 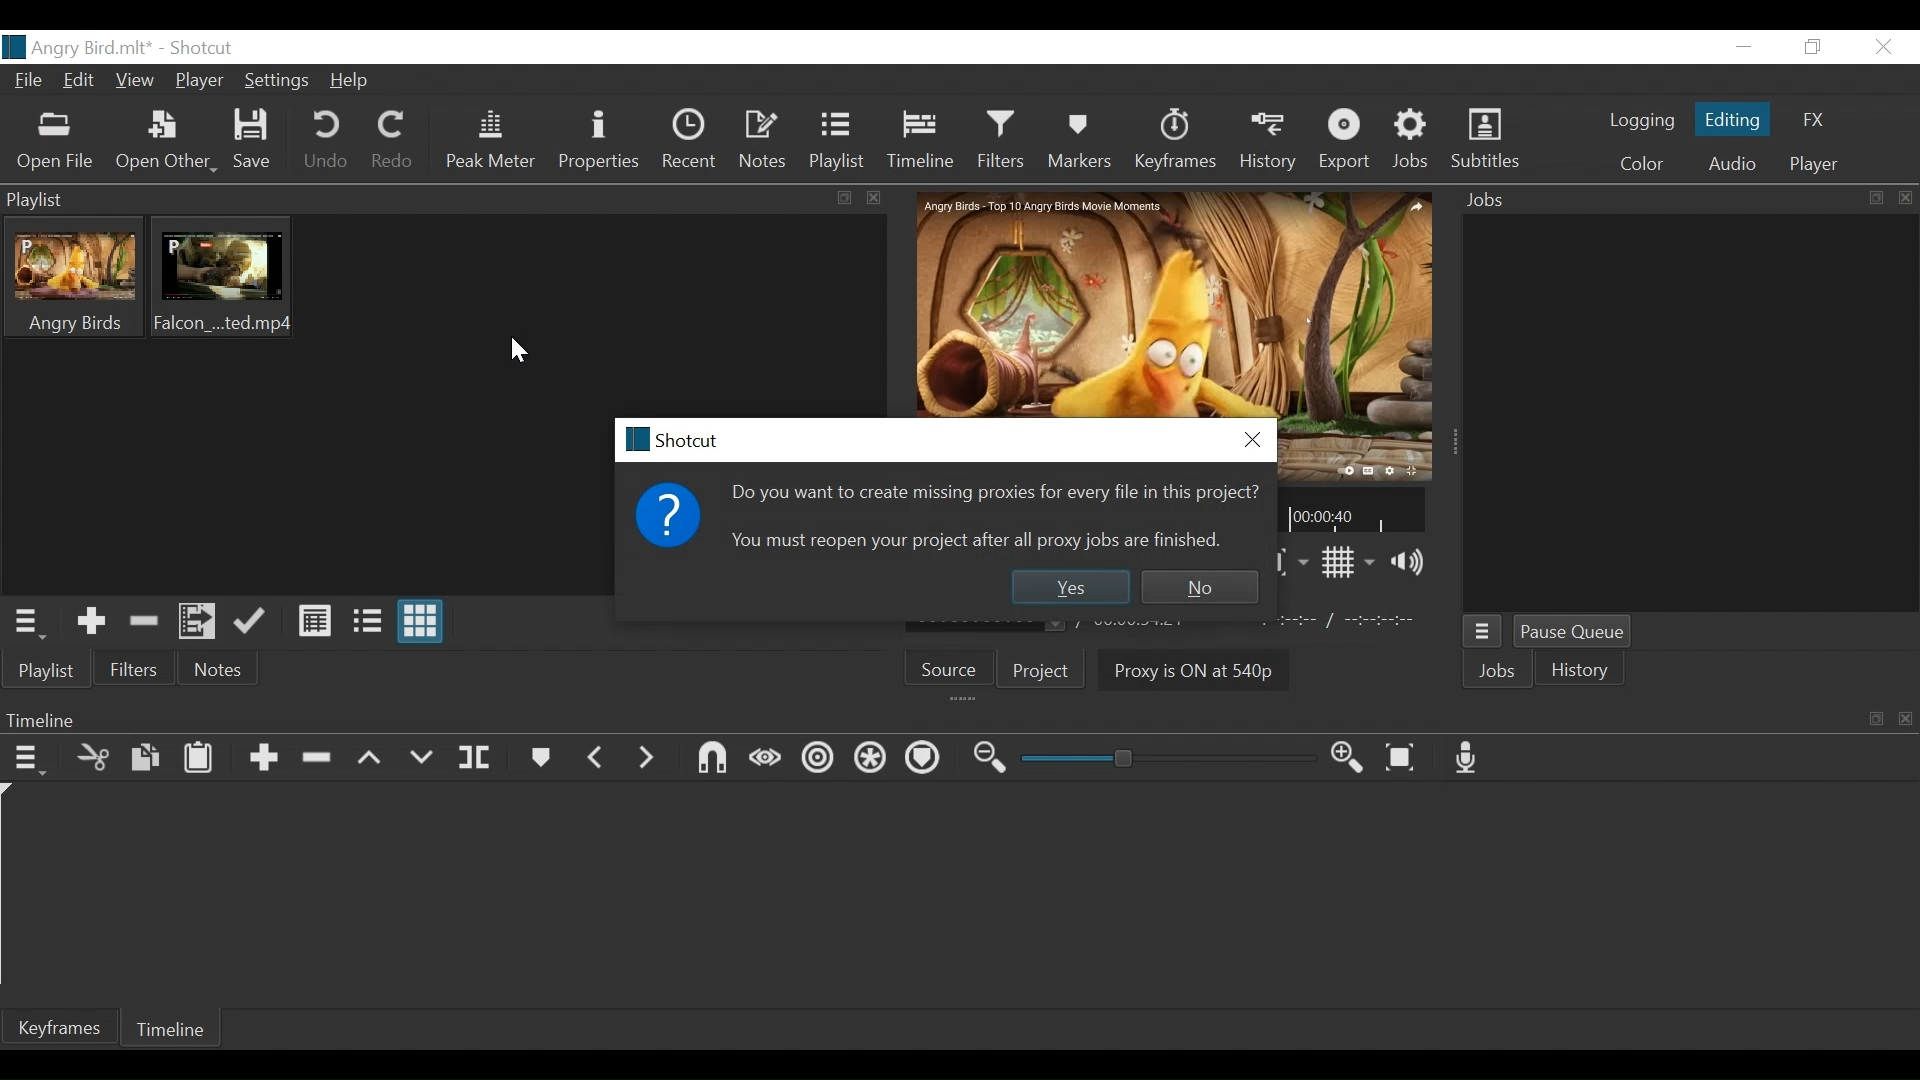 I want to click on Audio, so click(x=1735, y=164).